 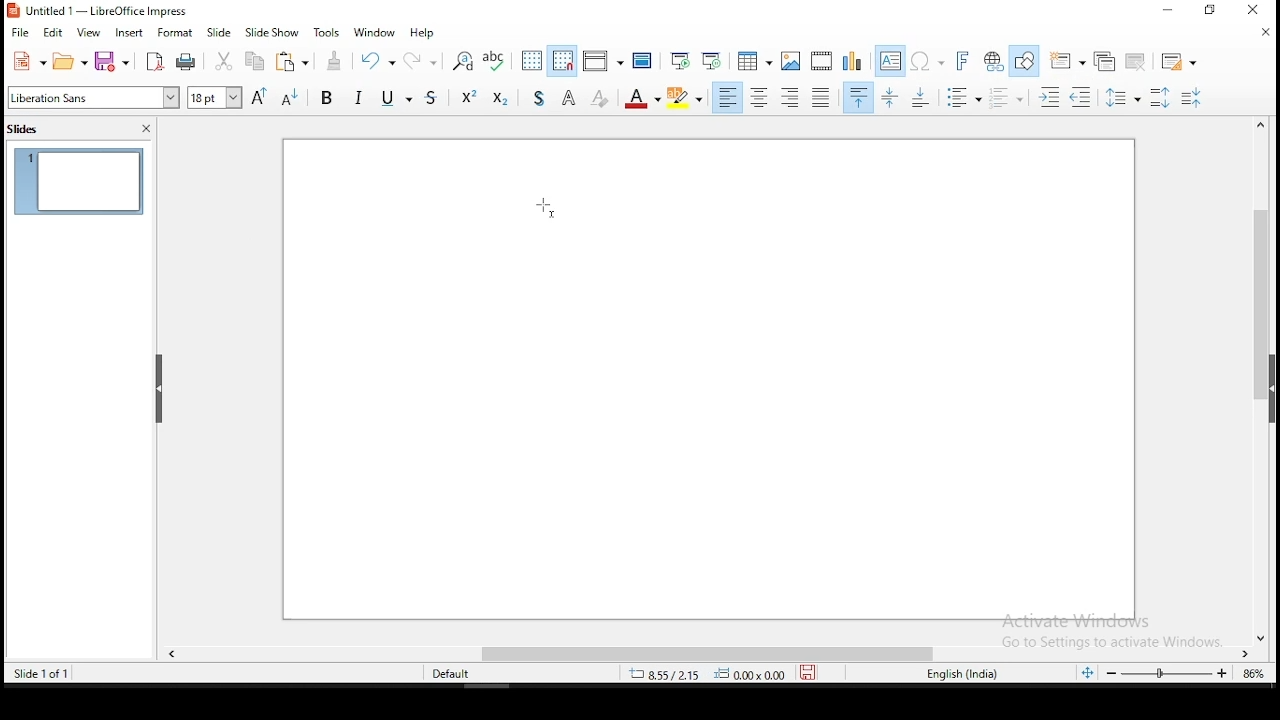 I want to click on align bottom, so click(x=918, y=99).